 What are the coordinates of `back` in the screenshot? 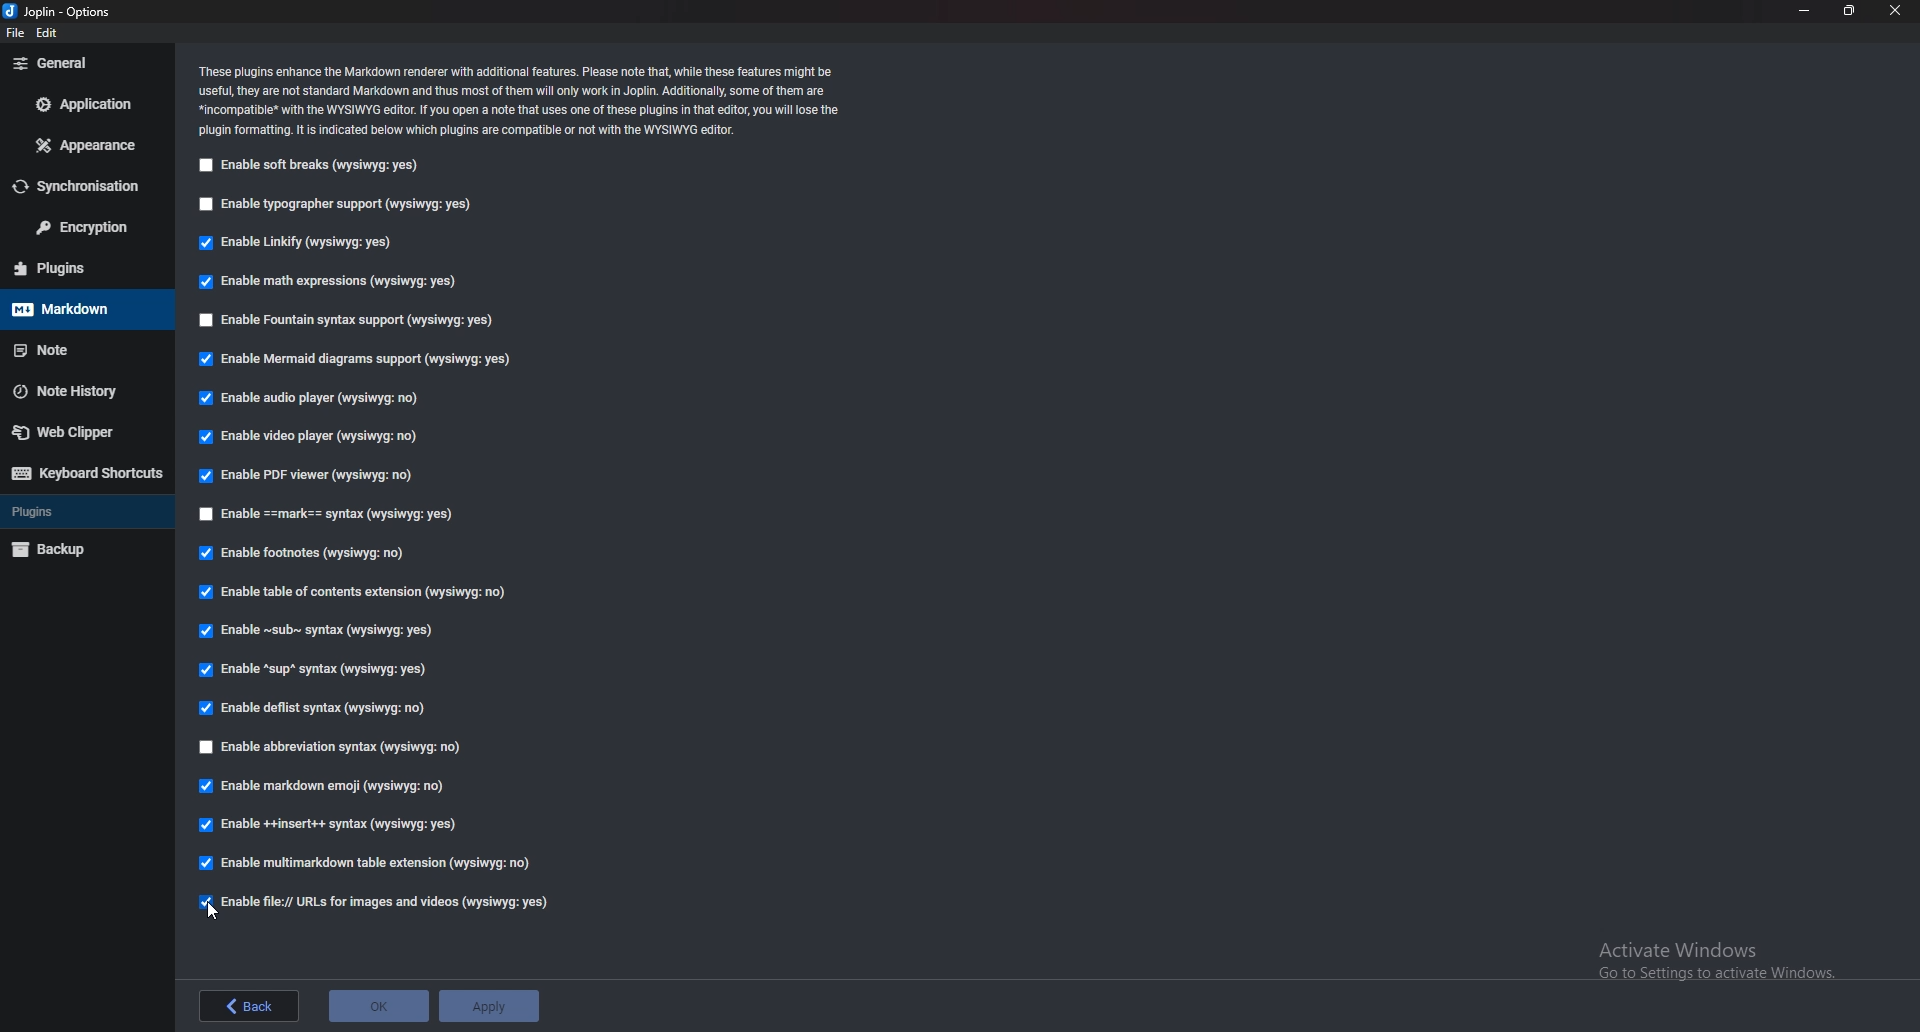 It's located at (251, 1006).